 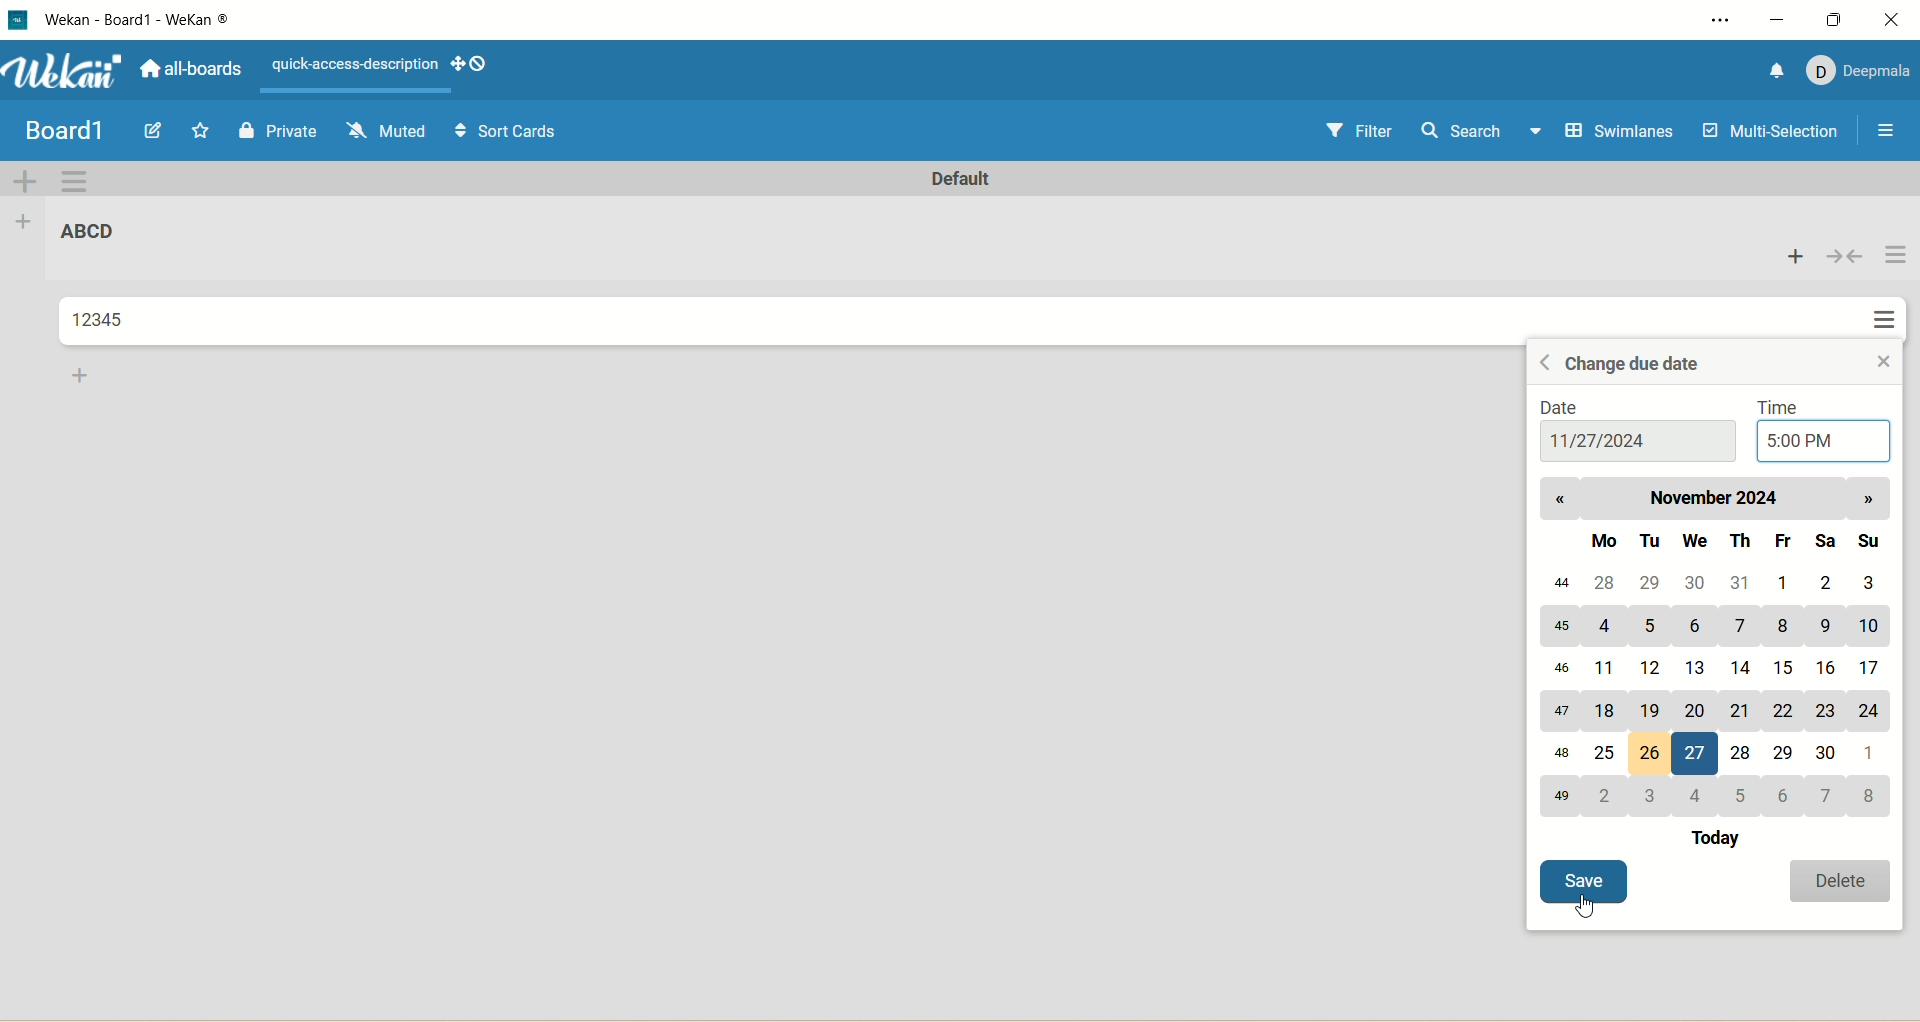 I want to click on open/close sidebar, so click(x=1889, y=134).